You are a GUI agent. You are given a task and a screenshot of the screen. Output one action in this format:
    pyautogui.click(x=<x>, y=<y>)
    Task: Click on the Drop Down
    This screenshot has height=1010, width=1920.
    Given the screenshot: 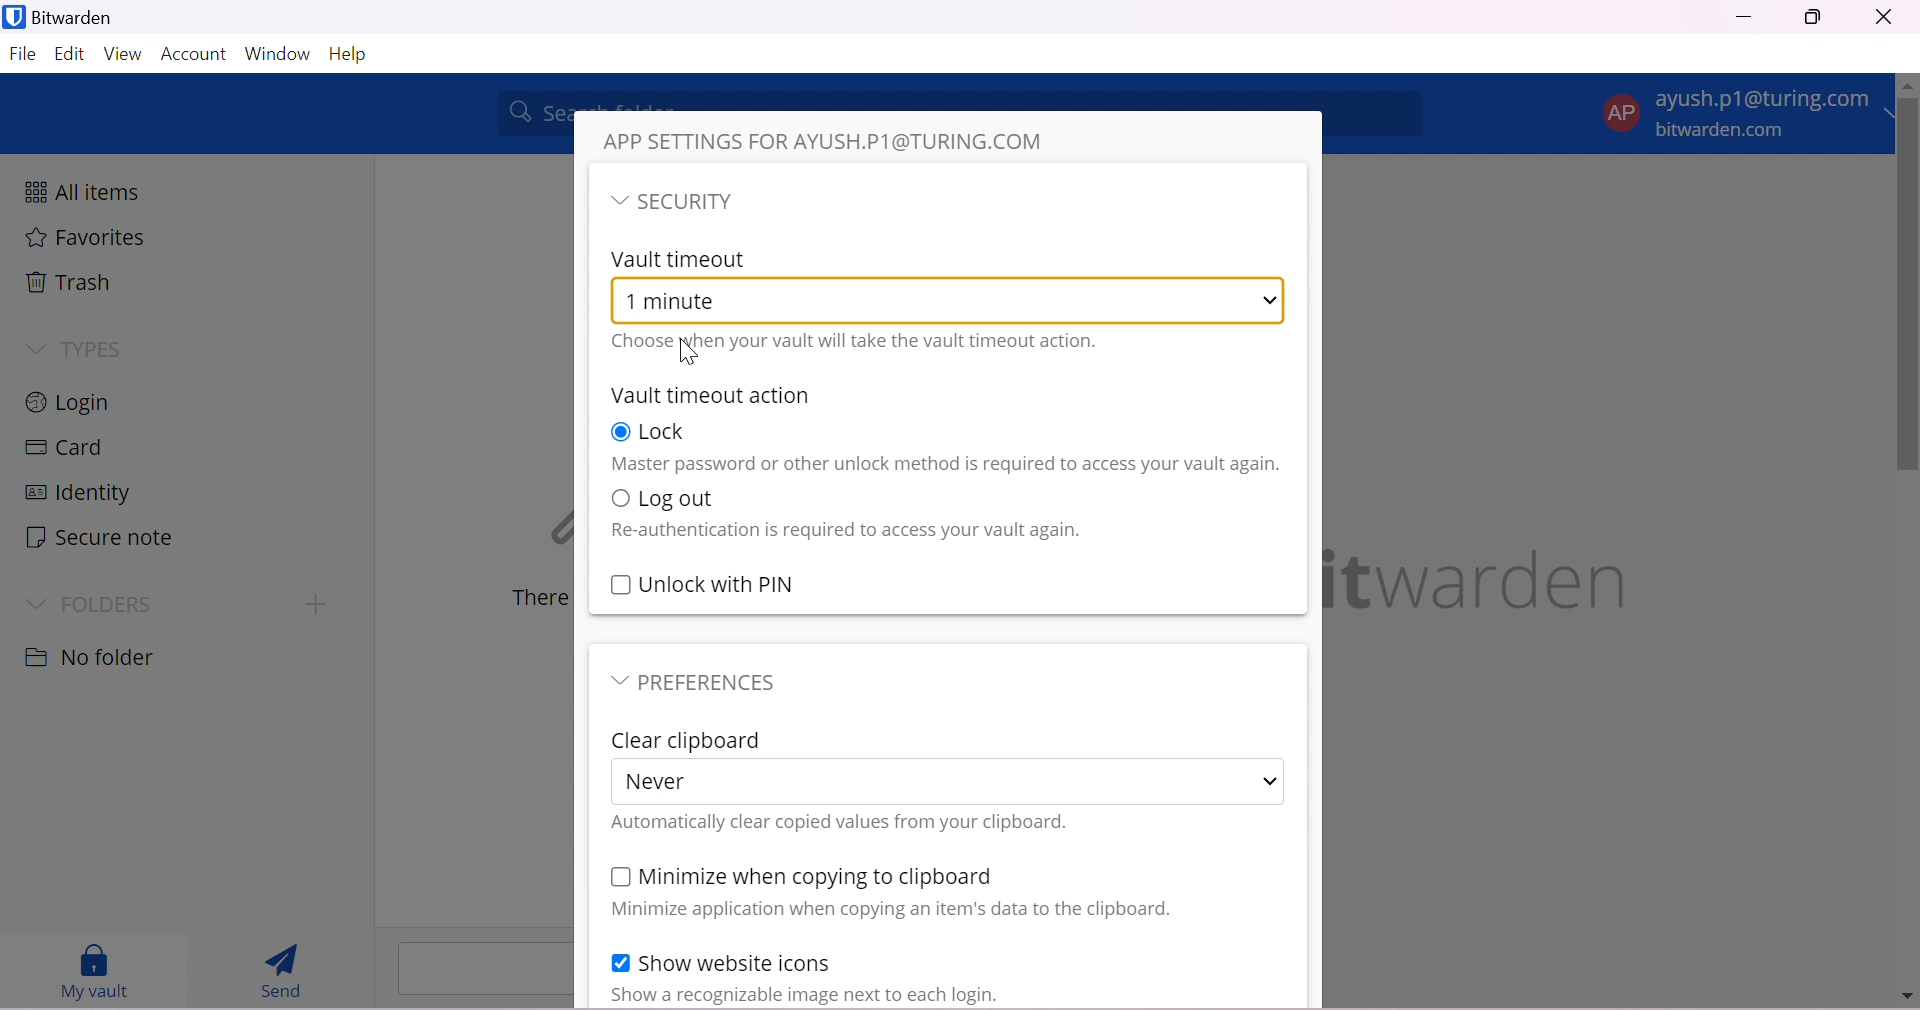 What is the action you would take?
    pyautogui.click(x=614, y=681)
    